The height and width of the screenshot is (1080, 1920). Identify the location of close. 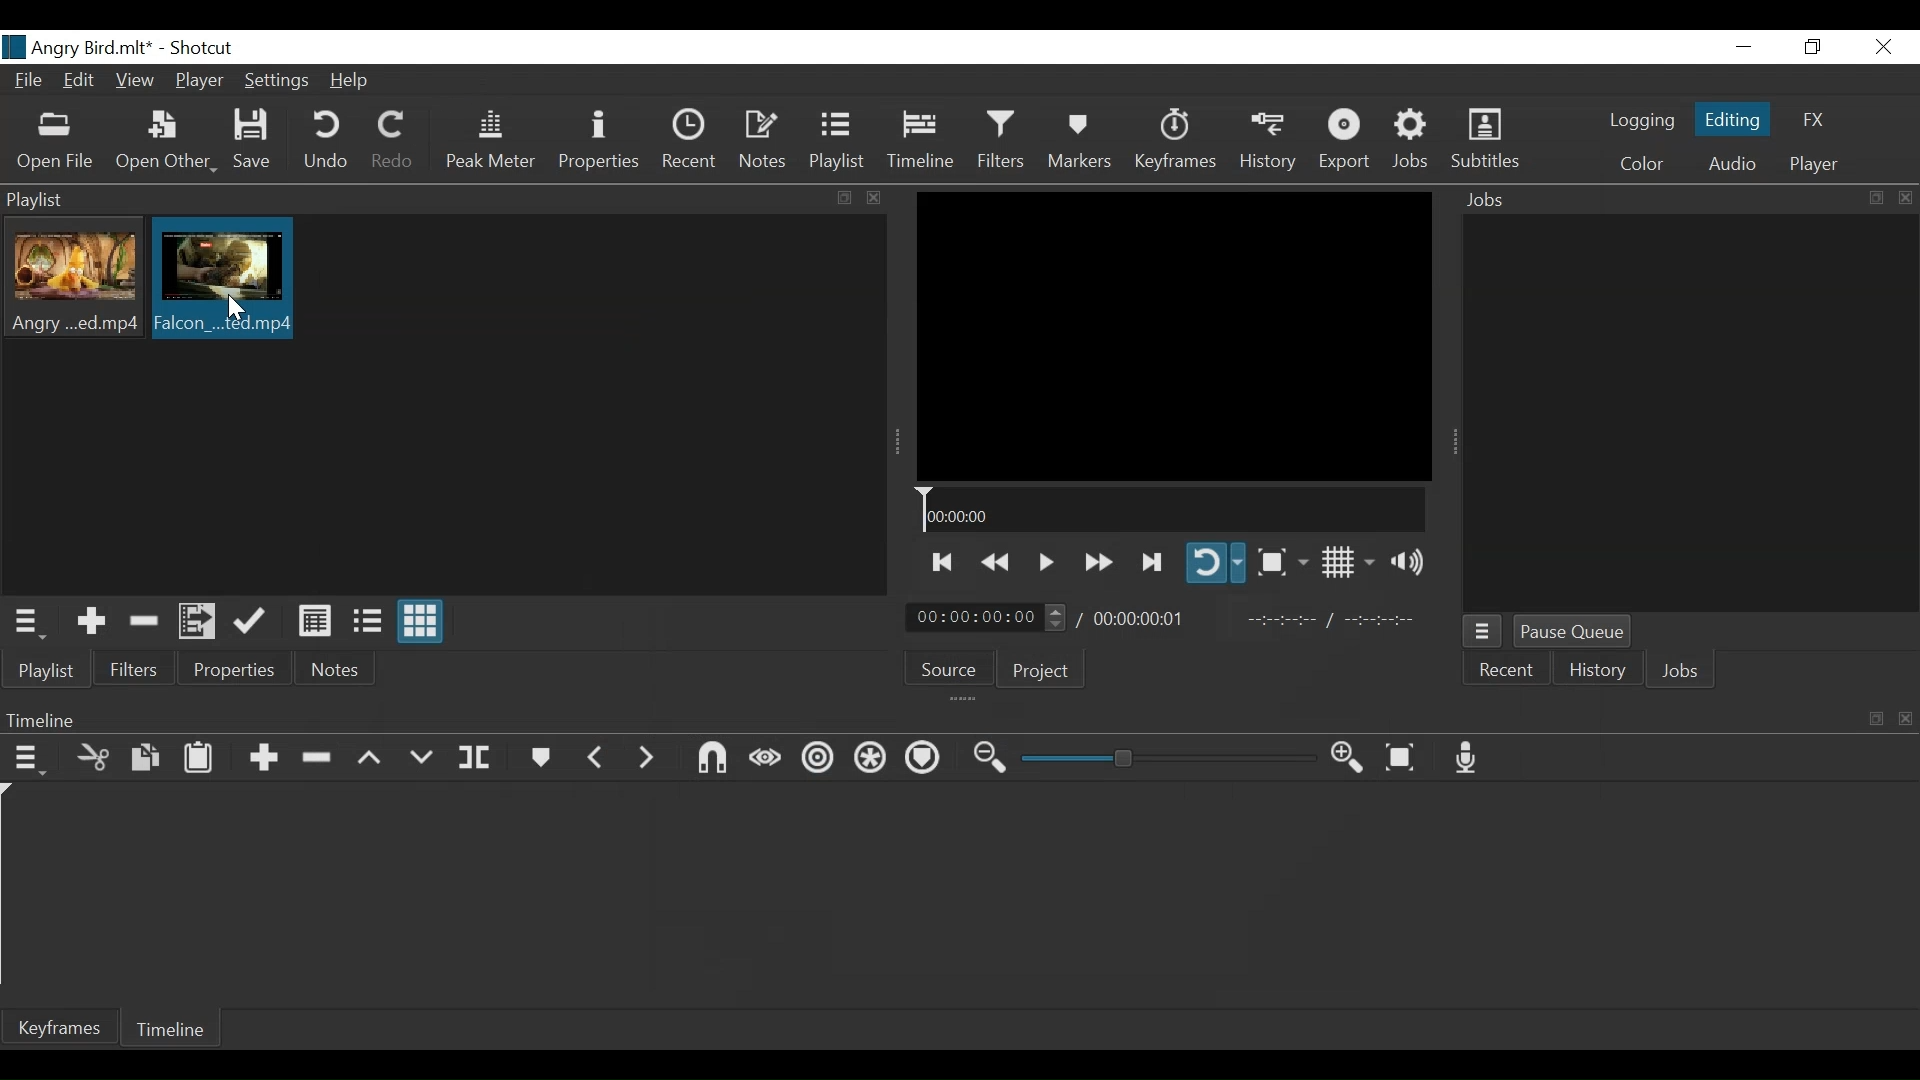
(1902, 717).